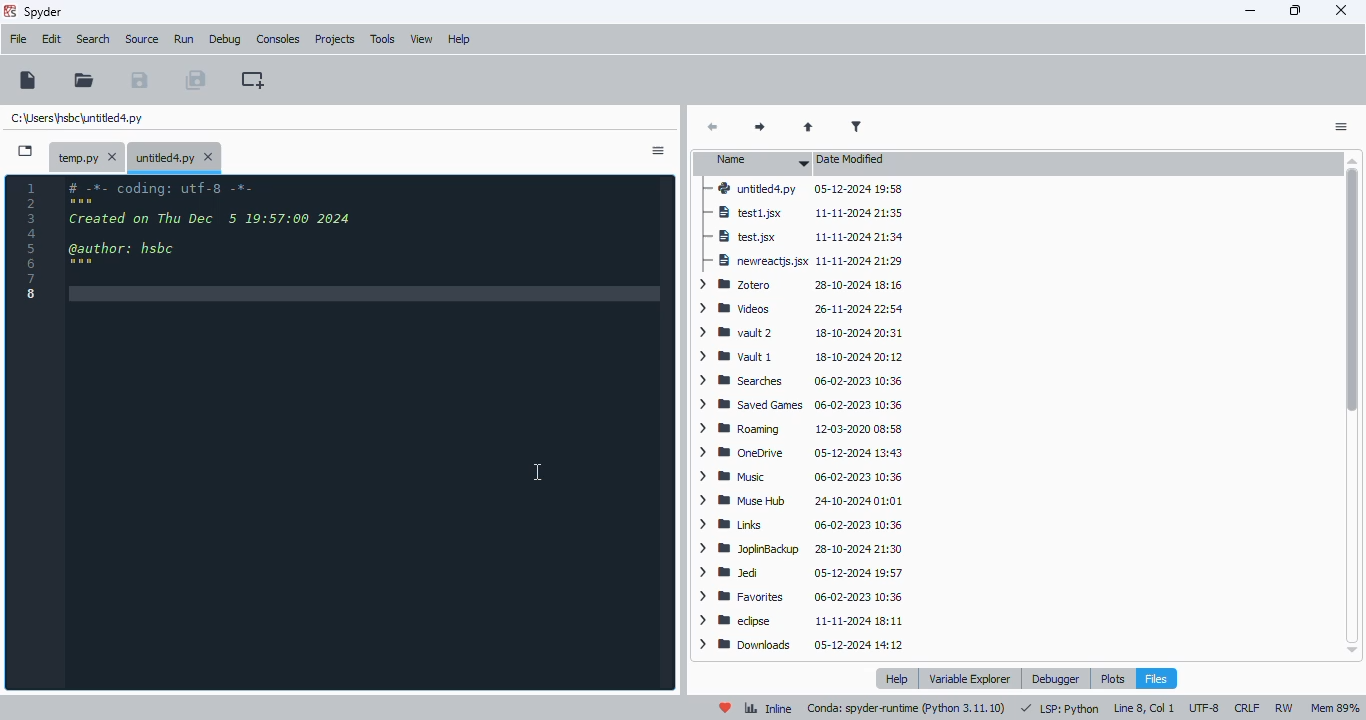 The width and height of the screenshot is (1366, 720). What do you see at coordinates (757, 162) in the screenshot?
I see `name` at bounding box center [757, 162].